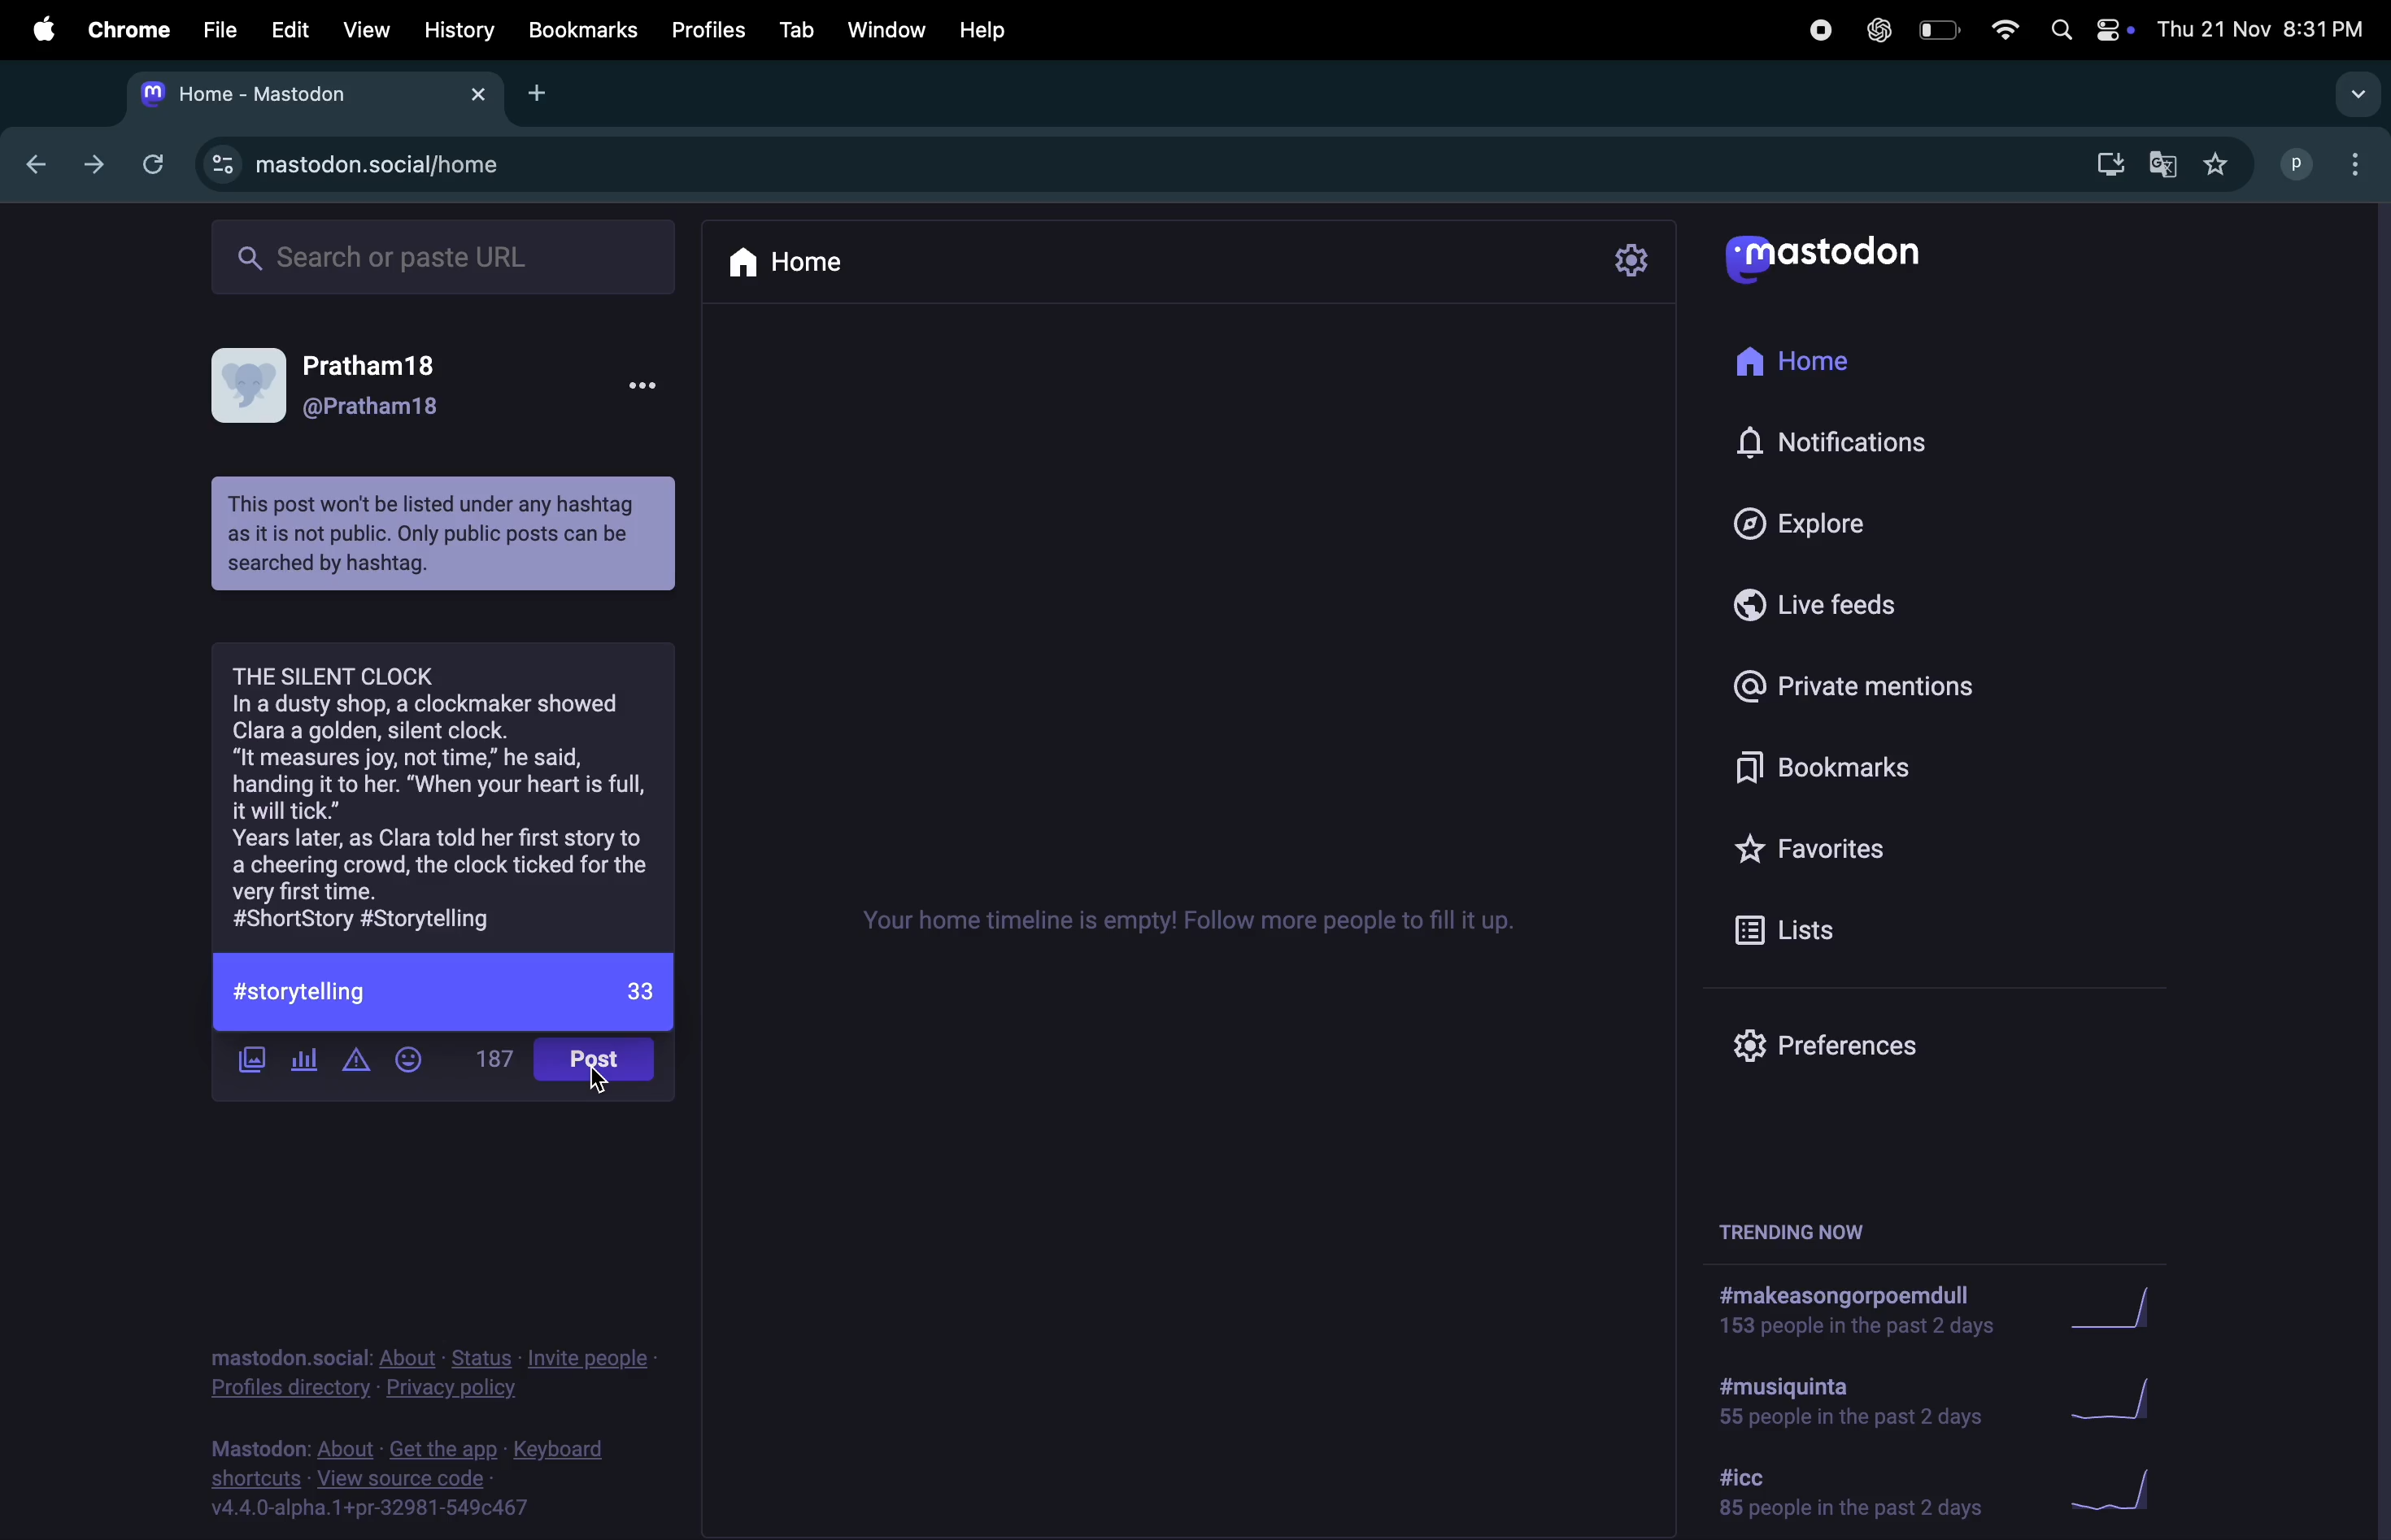 This screenshot has width=2391, height=1540. What do you see at coordinates (253, 387) in the screenshot?
I see `user profile` at bounding box center [253, 387].